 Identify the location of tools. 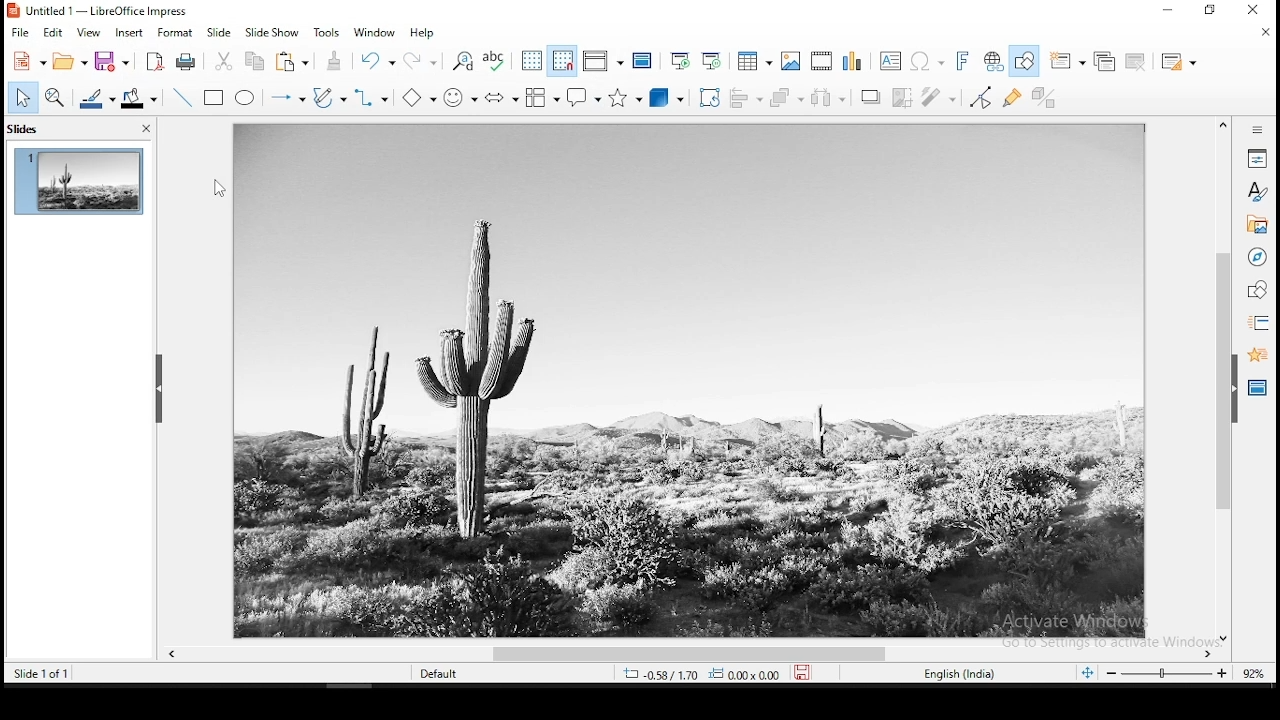
(329, 32).